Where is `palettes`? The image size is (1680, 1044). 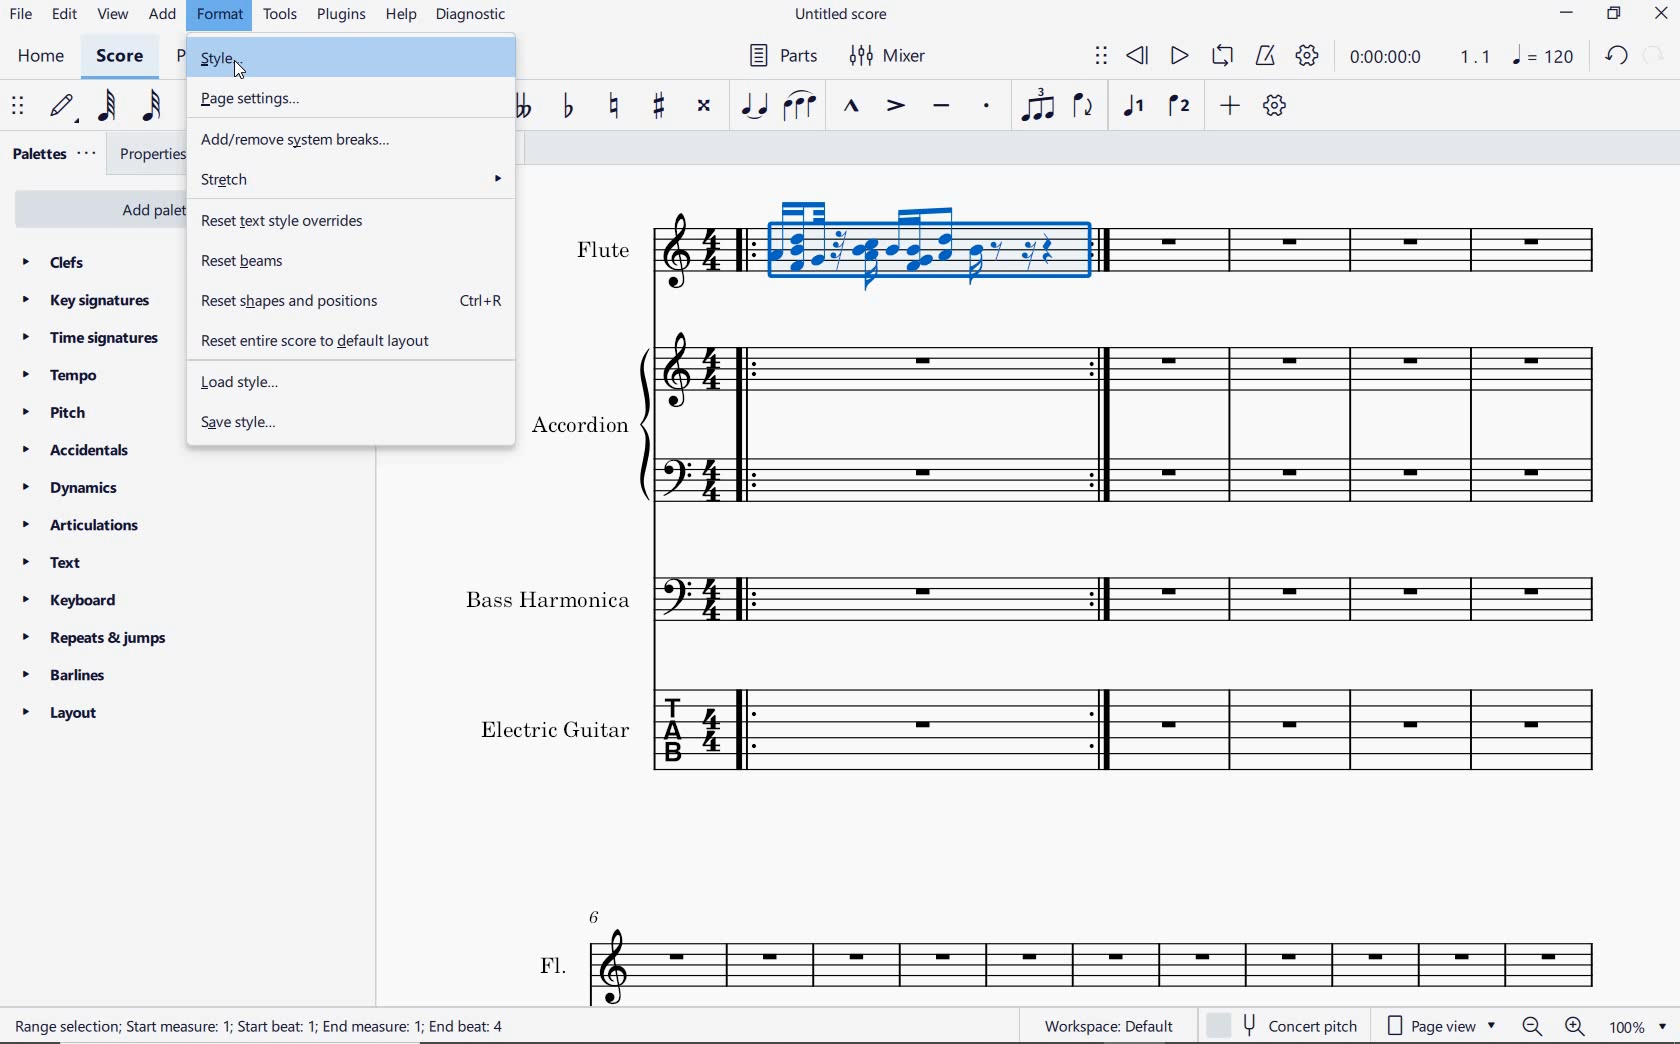 palettes is located at coordinates (52, 157).